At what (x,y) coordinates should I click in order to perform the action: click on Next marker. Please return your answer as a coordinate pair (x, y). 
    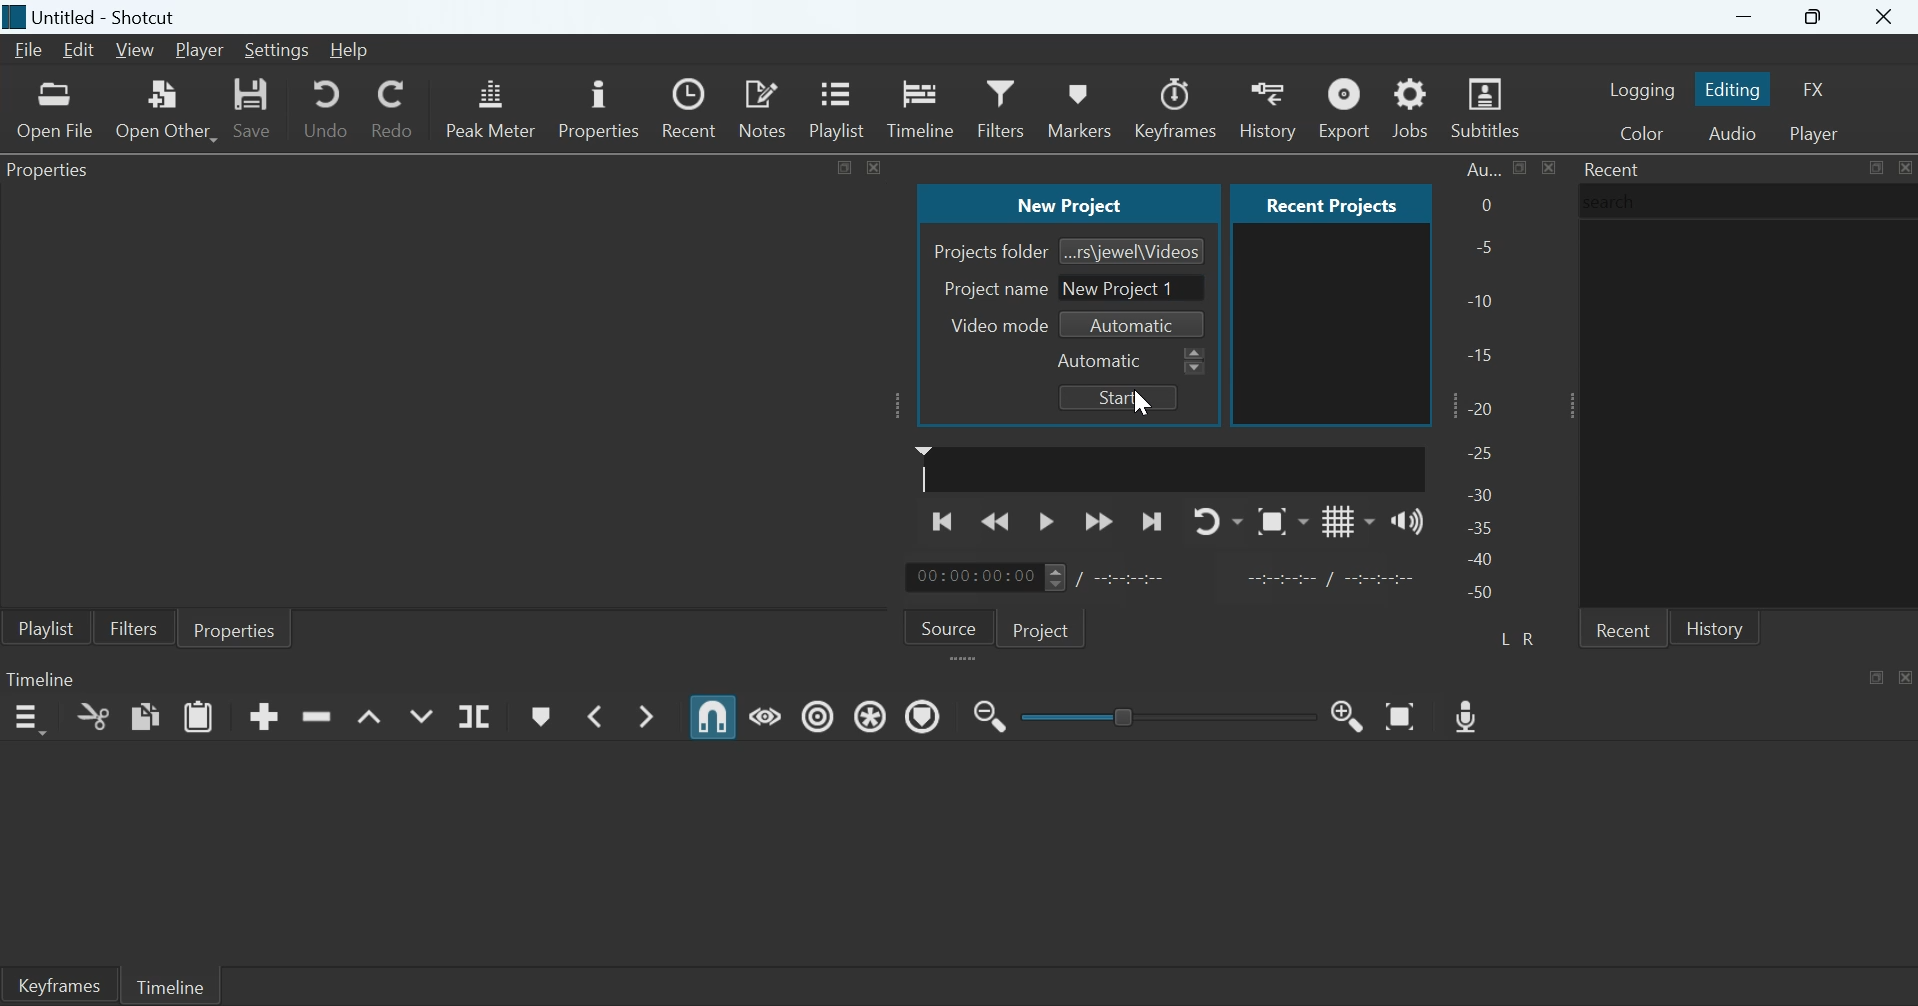
    Looking at the image, I should click on (649, 716).